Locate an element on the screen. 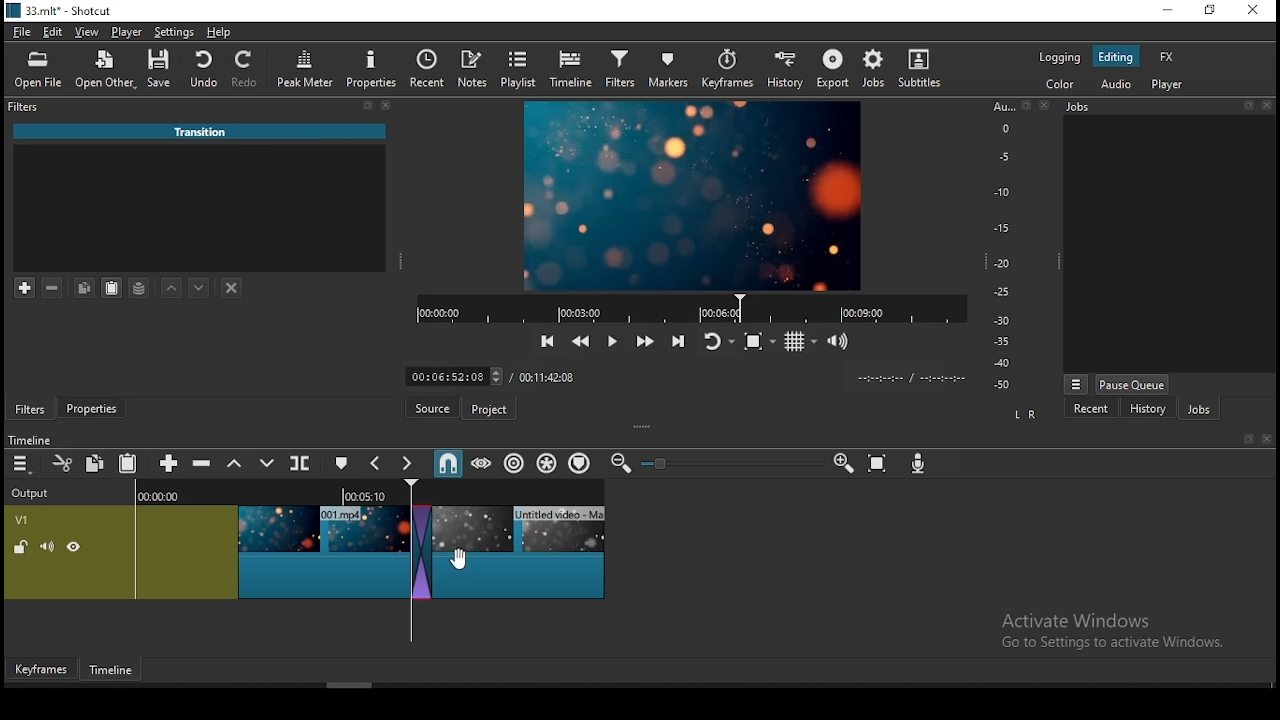 The height and width of the screenshot is (720, 1280). skip to next point is located at coordinates (679, 342).